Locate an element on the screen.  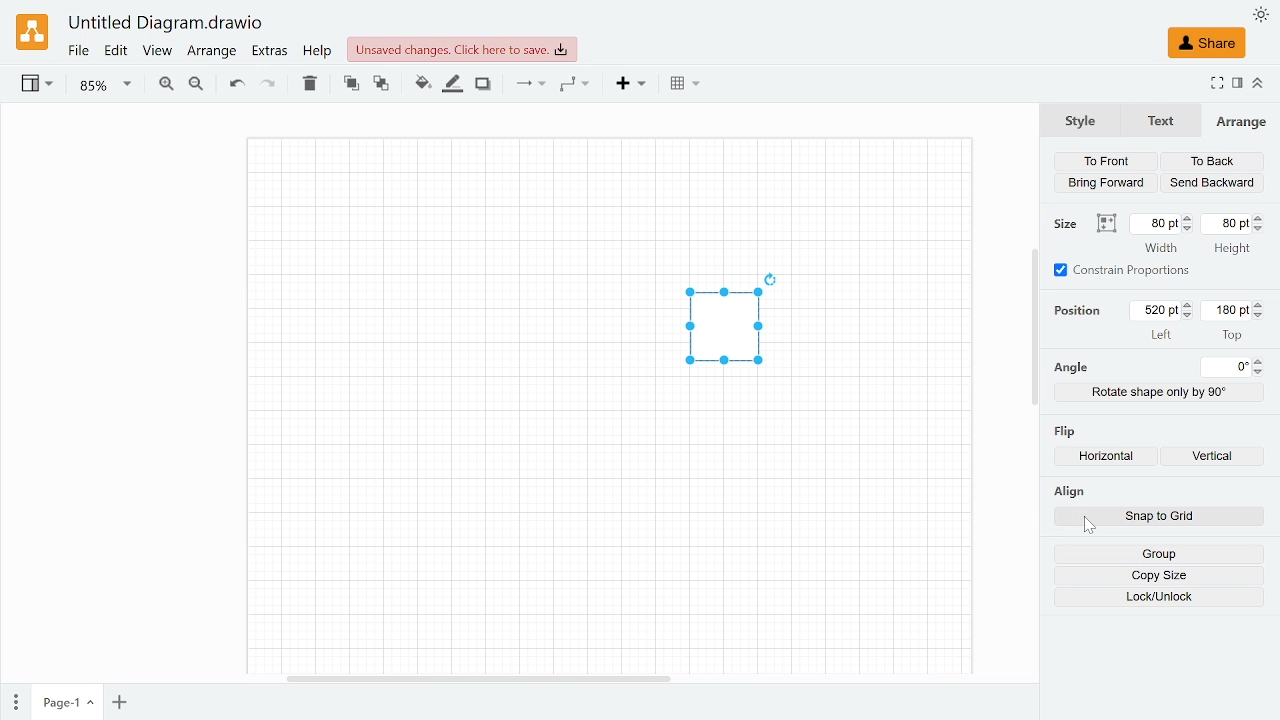
Increase height is located at coordinates (1262, 217).